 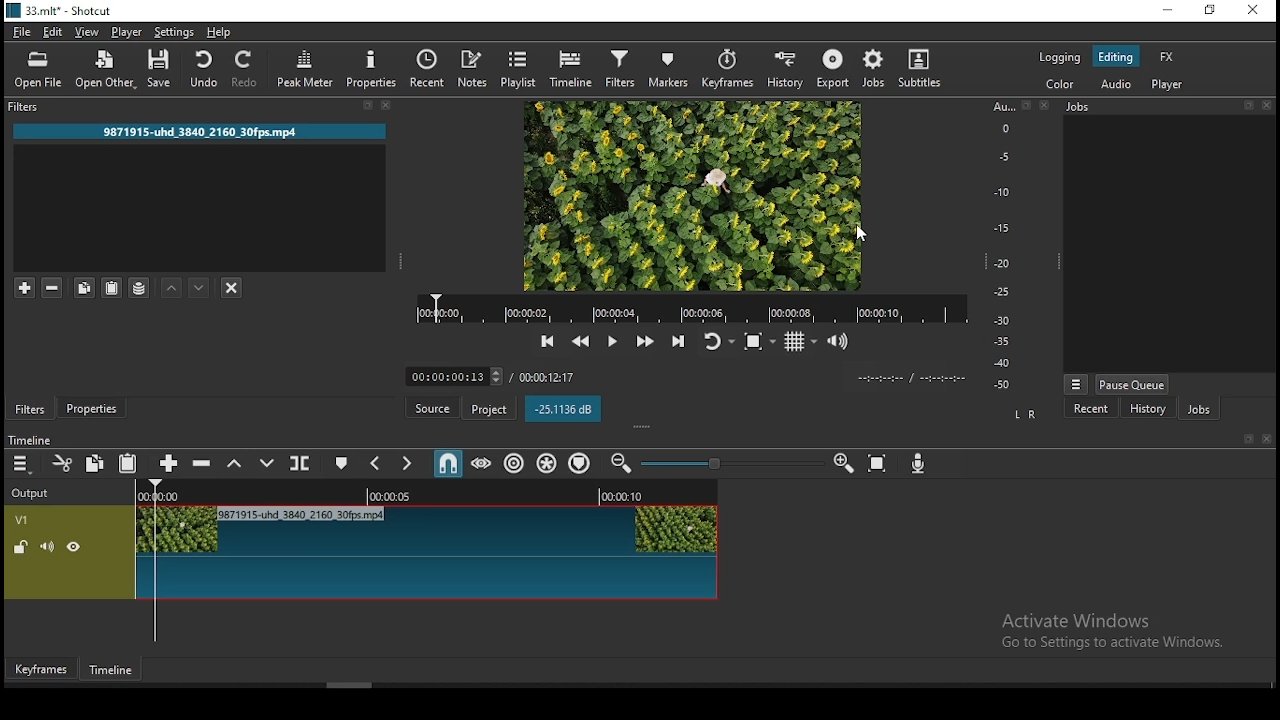 I want to click on source, so click(x=437, y=409).